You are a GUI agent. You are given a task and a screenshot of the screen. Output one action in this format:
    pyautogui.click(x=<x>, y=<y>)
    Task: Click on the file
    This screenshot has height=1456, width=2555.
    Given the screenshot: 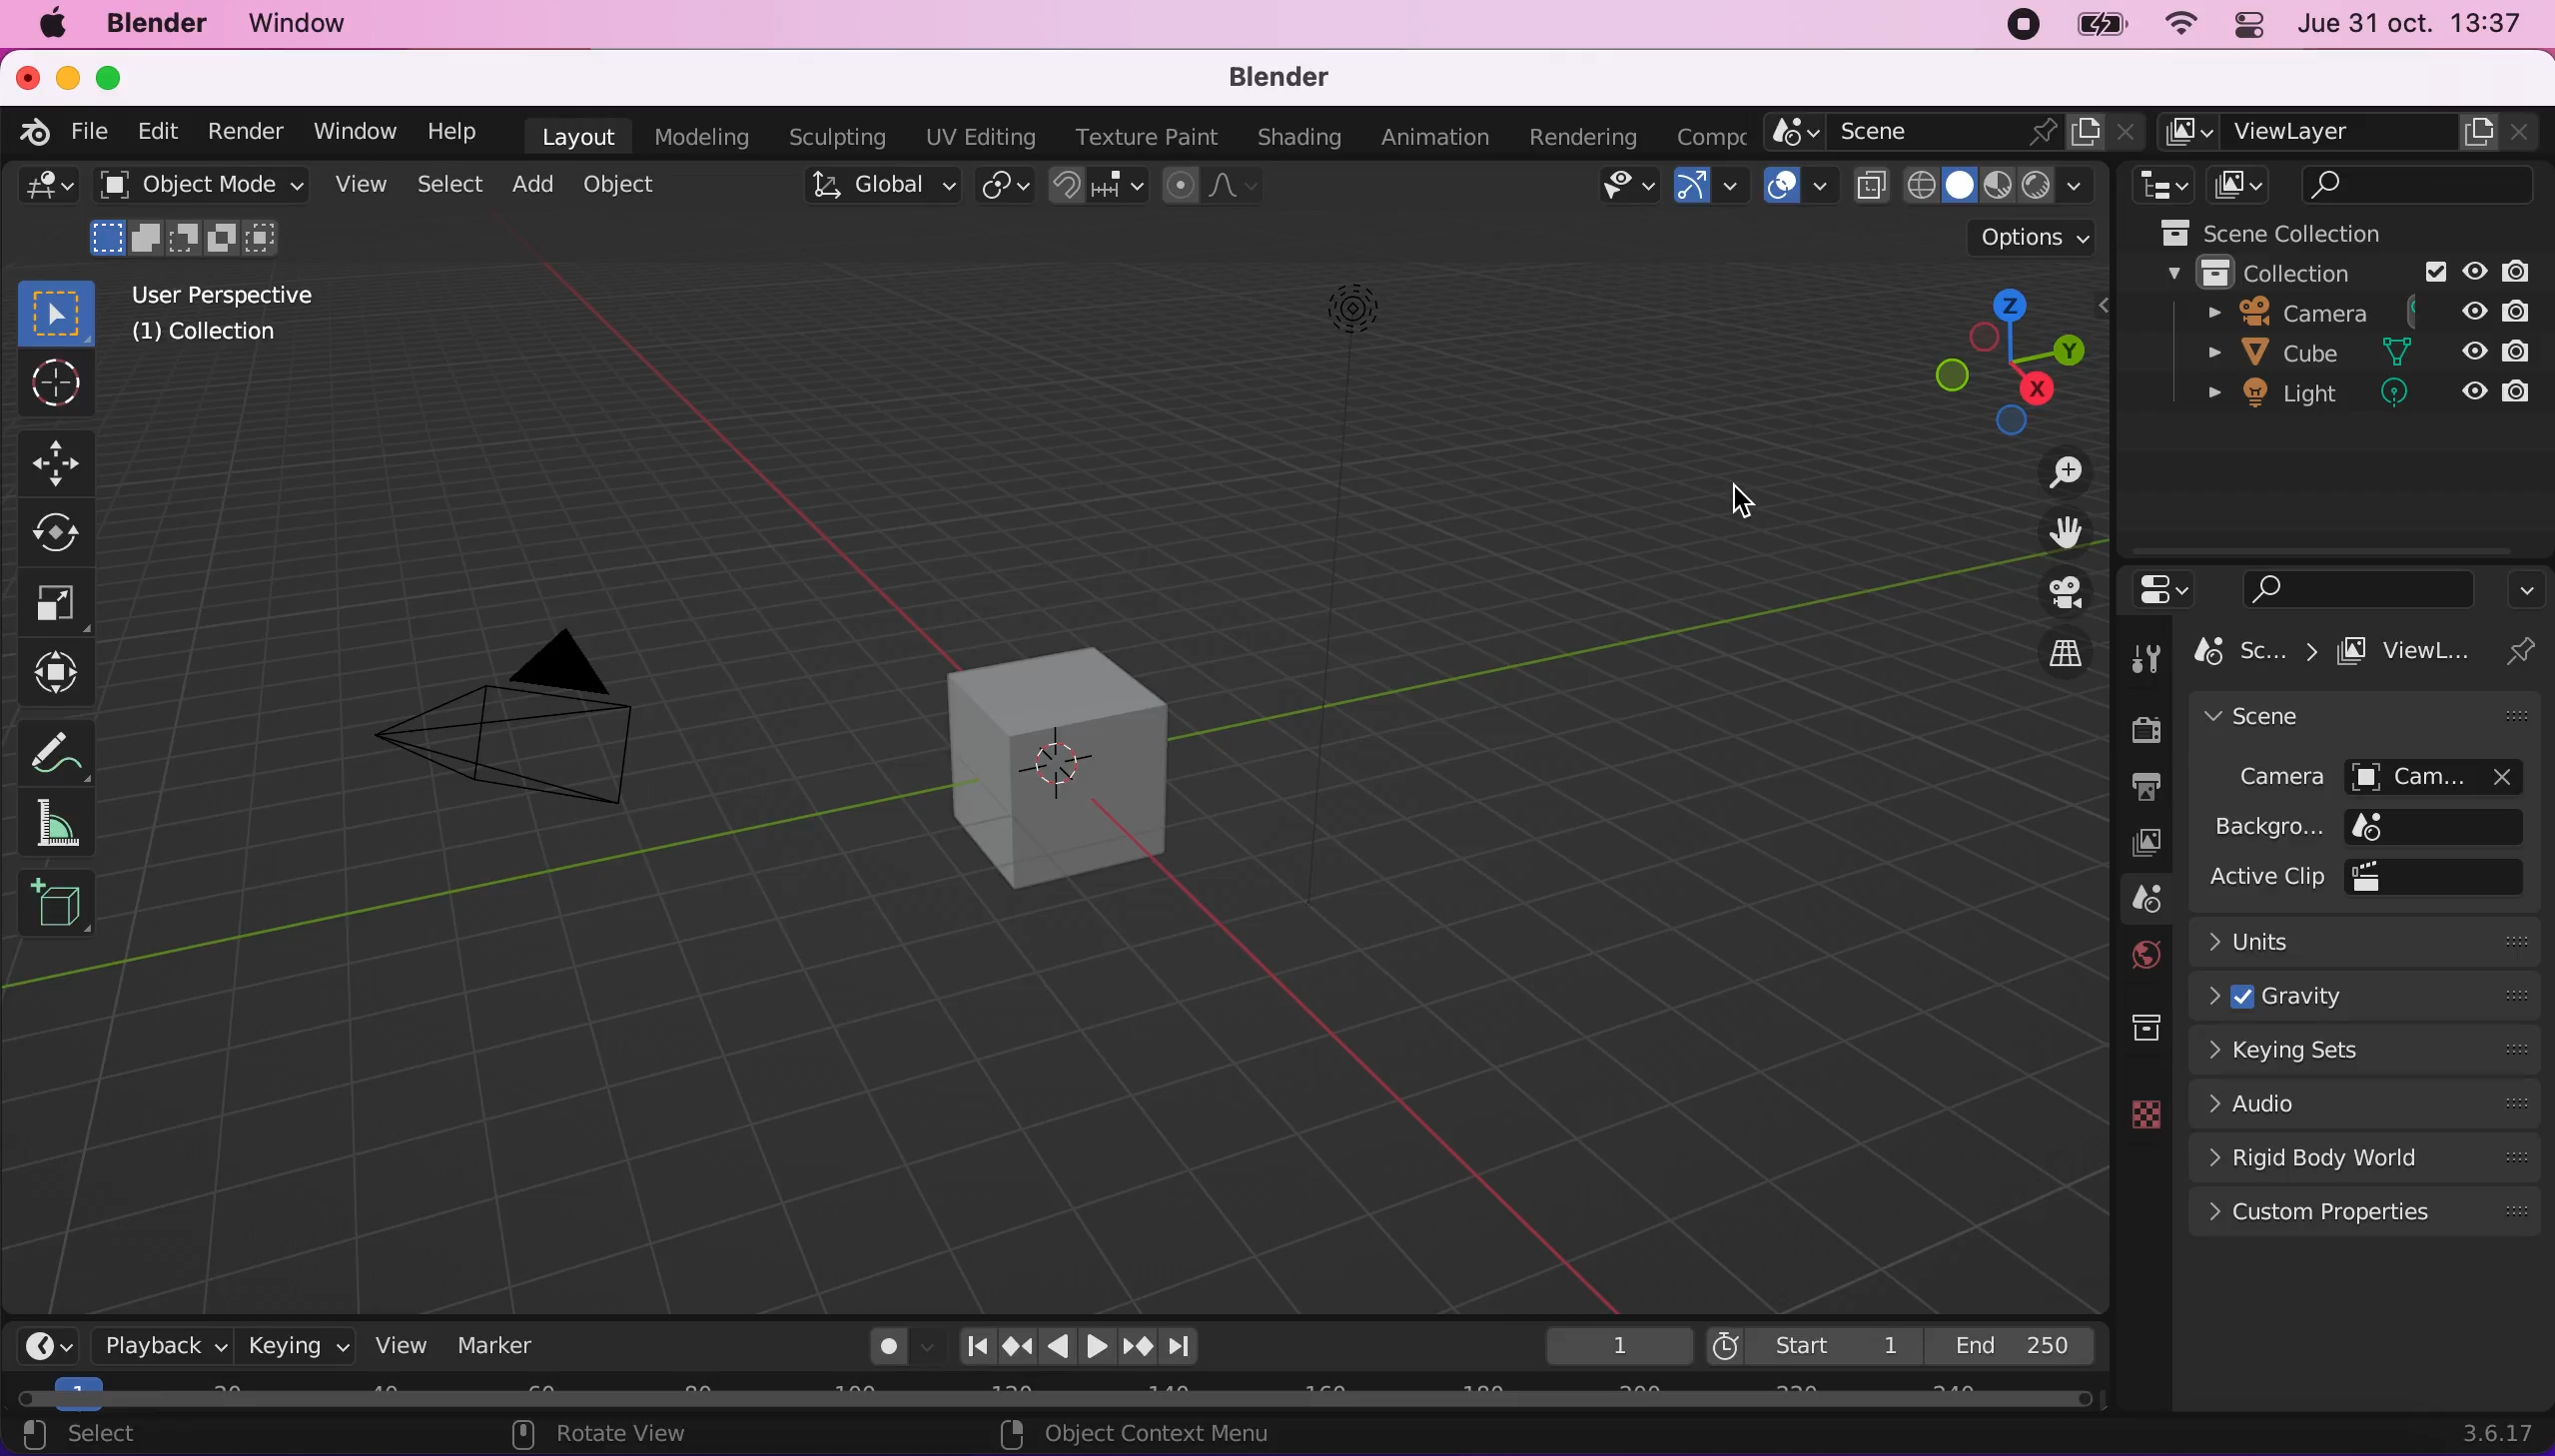 What is the action you would take?
    pyautogui.click(x=89, y=132)
    